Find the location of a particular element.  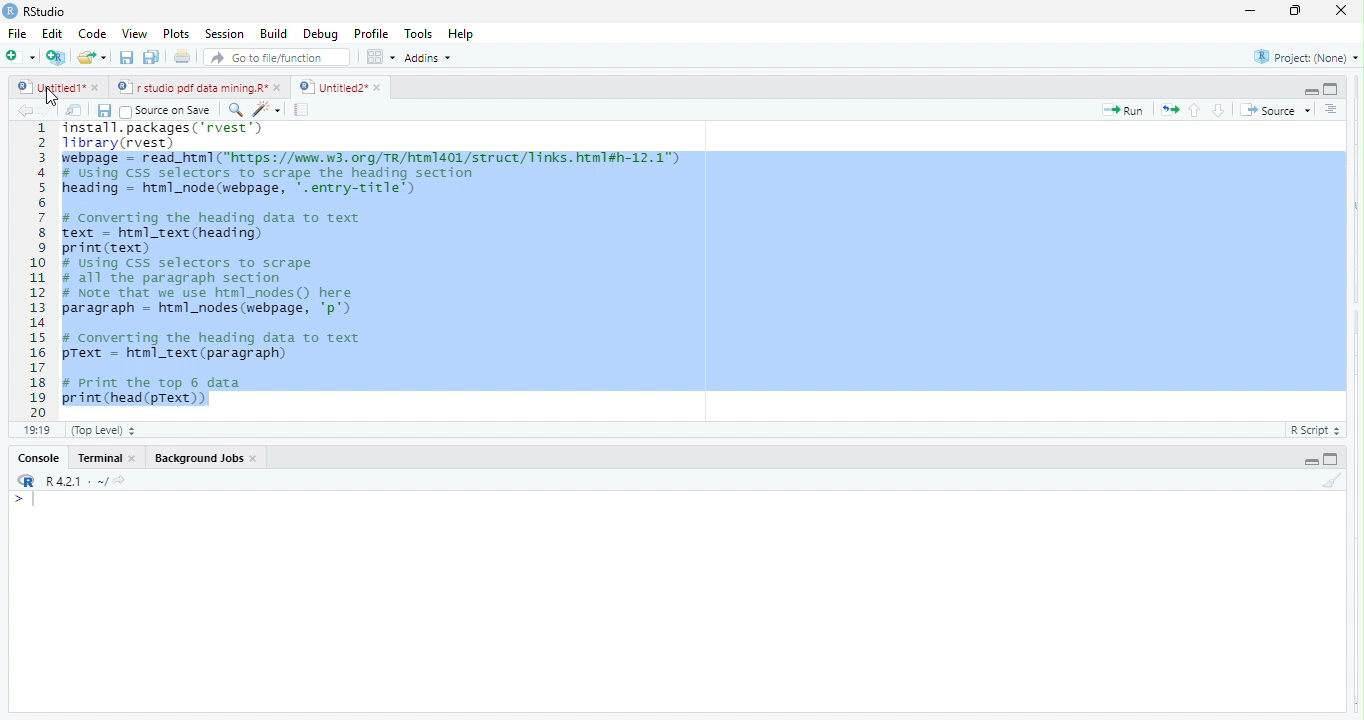

save current document is located at coordinates (104, 112).